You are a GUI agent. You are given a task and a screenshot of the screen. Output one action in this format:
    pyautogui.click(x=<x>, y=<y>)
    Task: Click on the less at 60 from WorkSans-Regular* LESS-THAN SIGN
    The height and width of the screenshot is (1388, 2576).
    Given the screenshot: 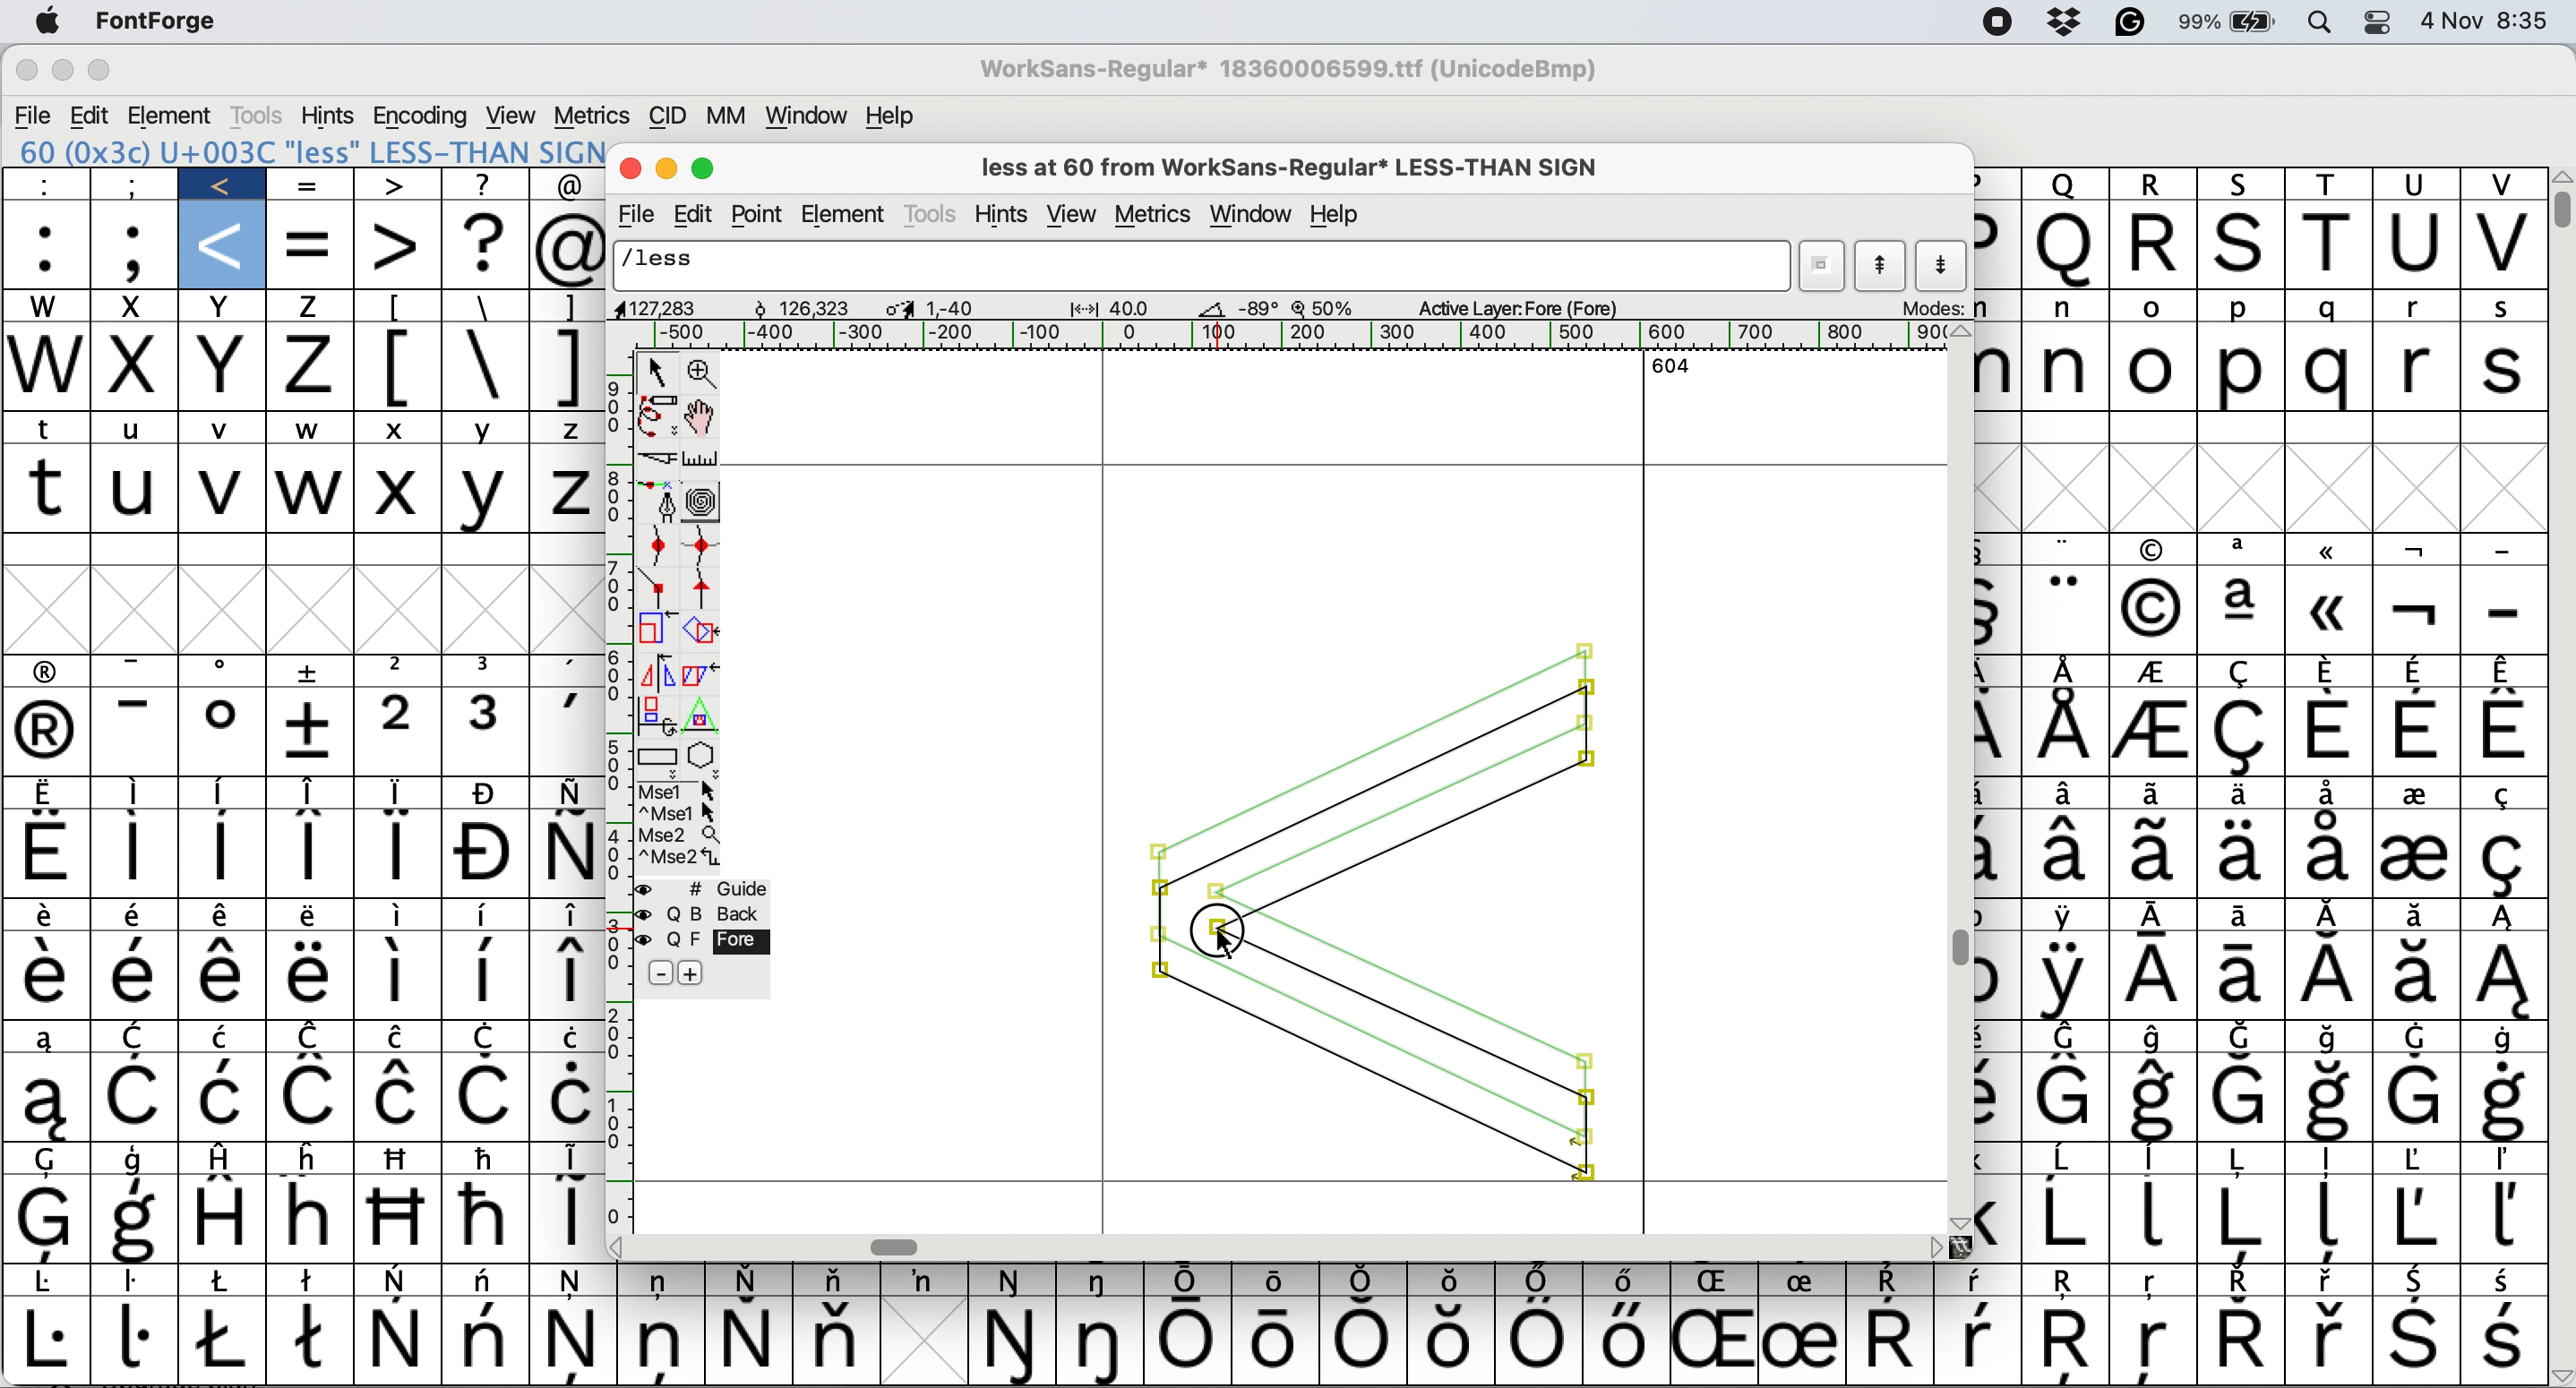 What is the action you would take?
    pyautogui.click(x=1301, y=164)
    